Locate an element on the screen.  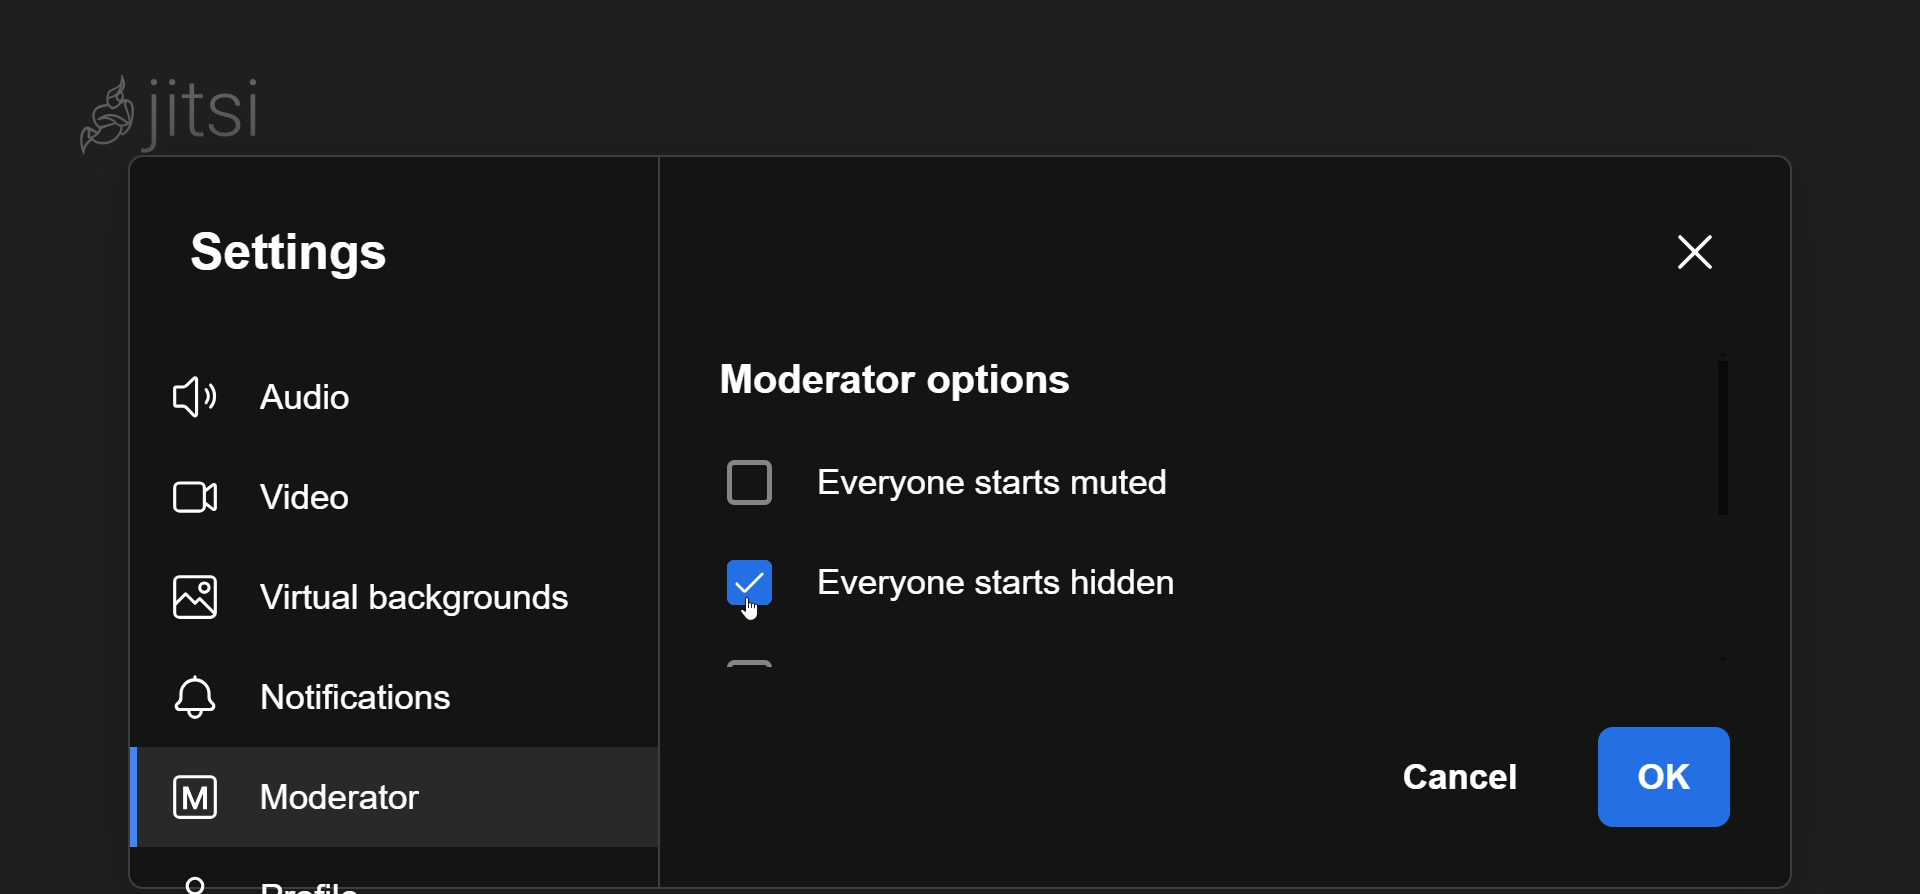
everyone starts muted is located at coordinates (978, 479).